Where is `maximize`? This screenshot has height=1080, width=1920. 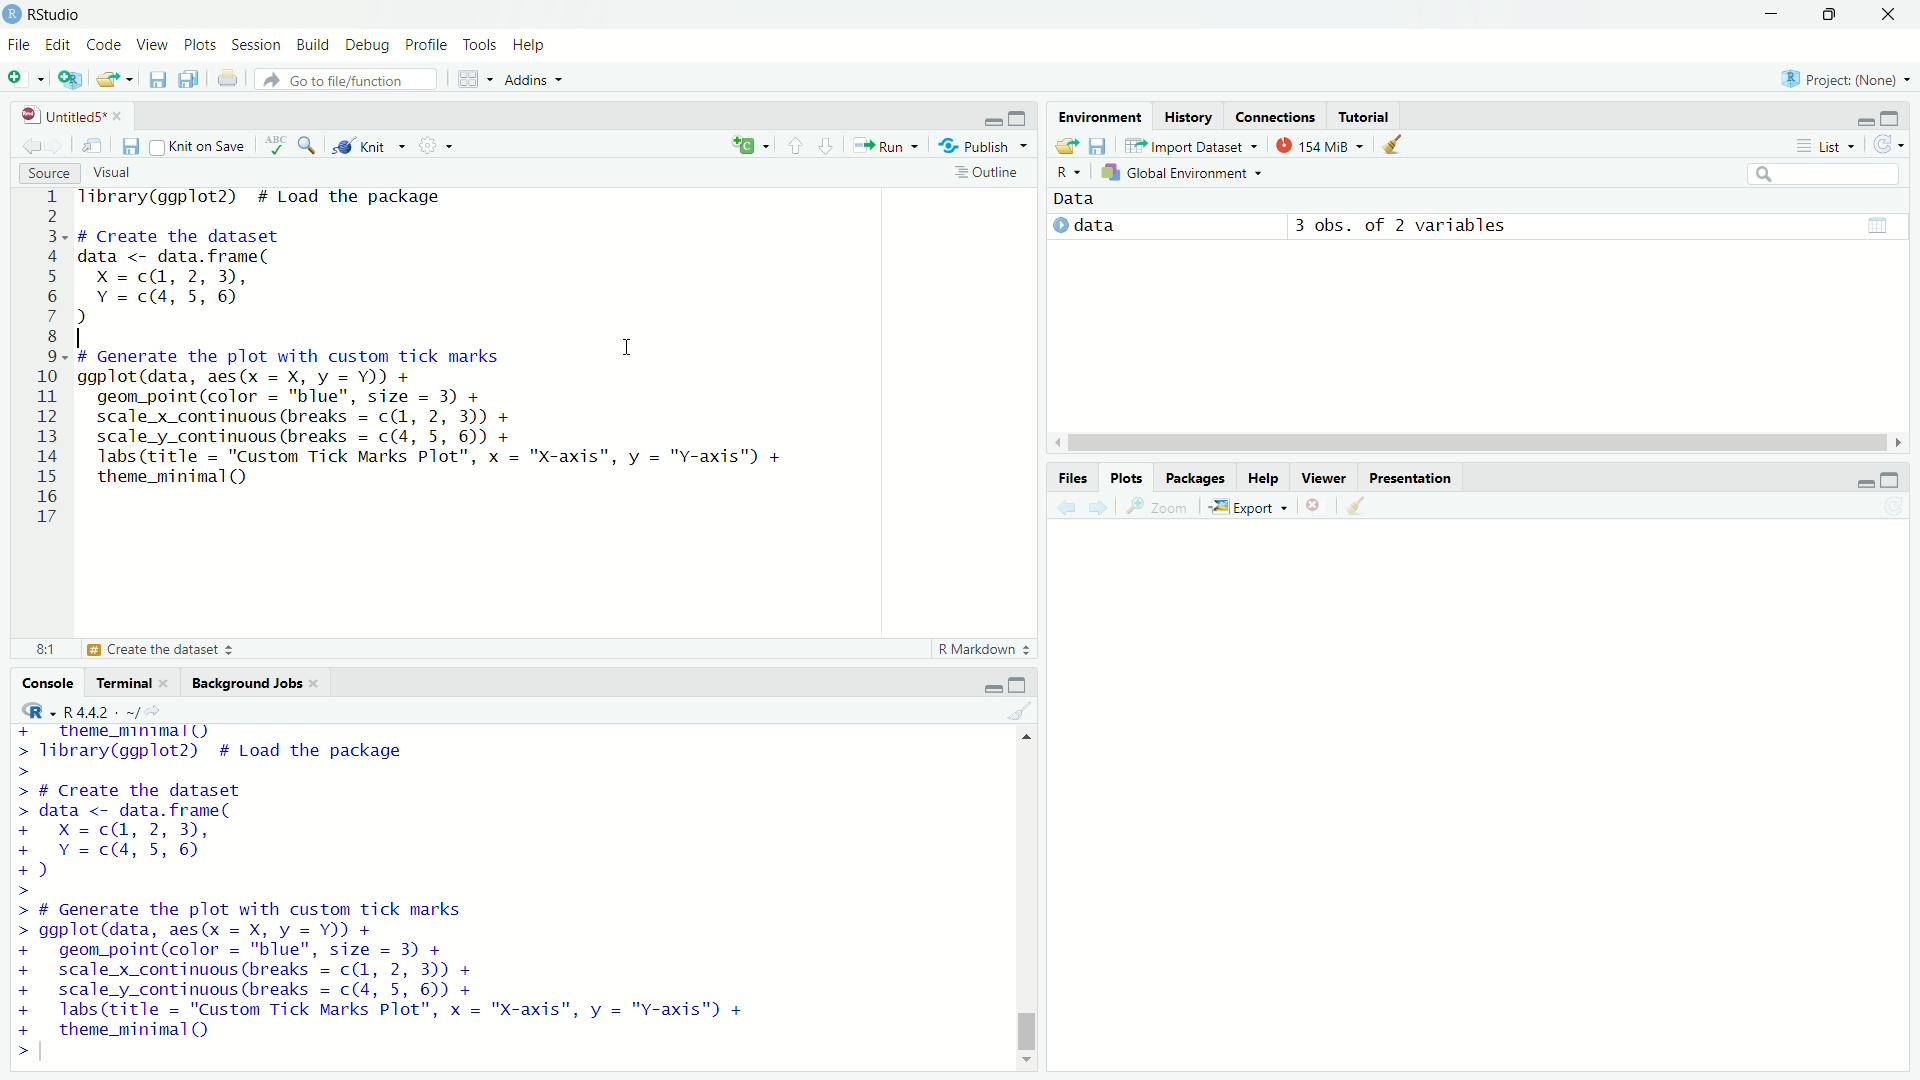
maximize is located at coordinates (1826, 12).